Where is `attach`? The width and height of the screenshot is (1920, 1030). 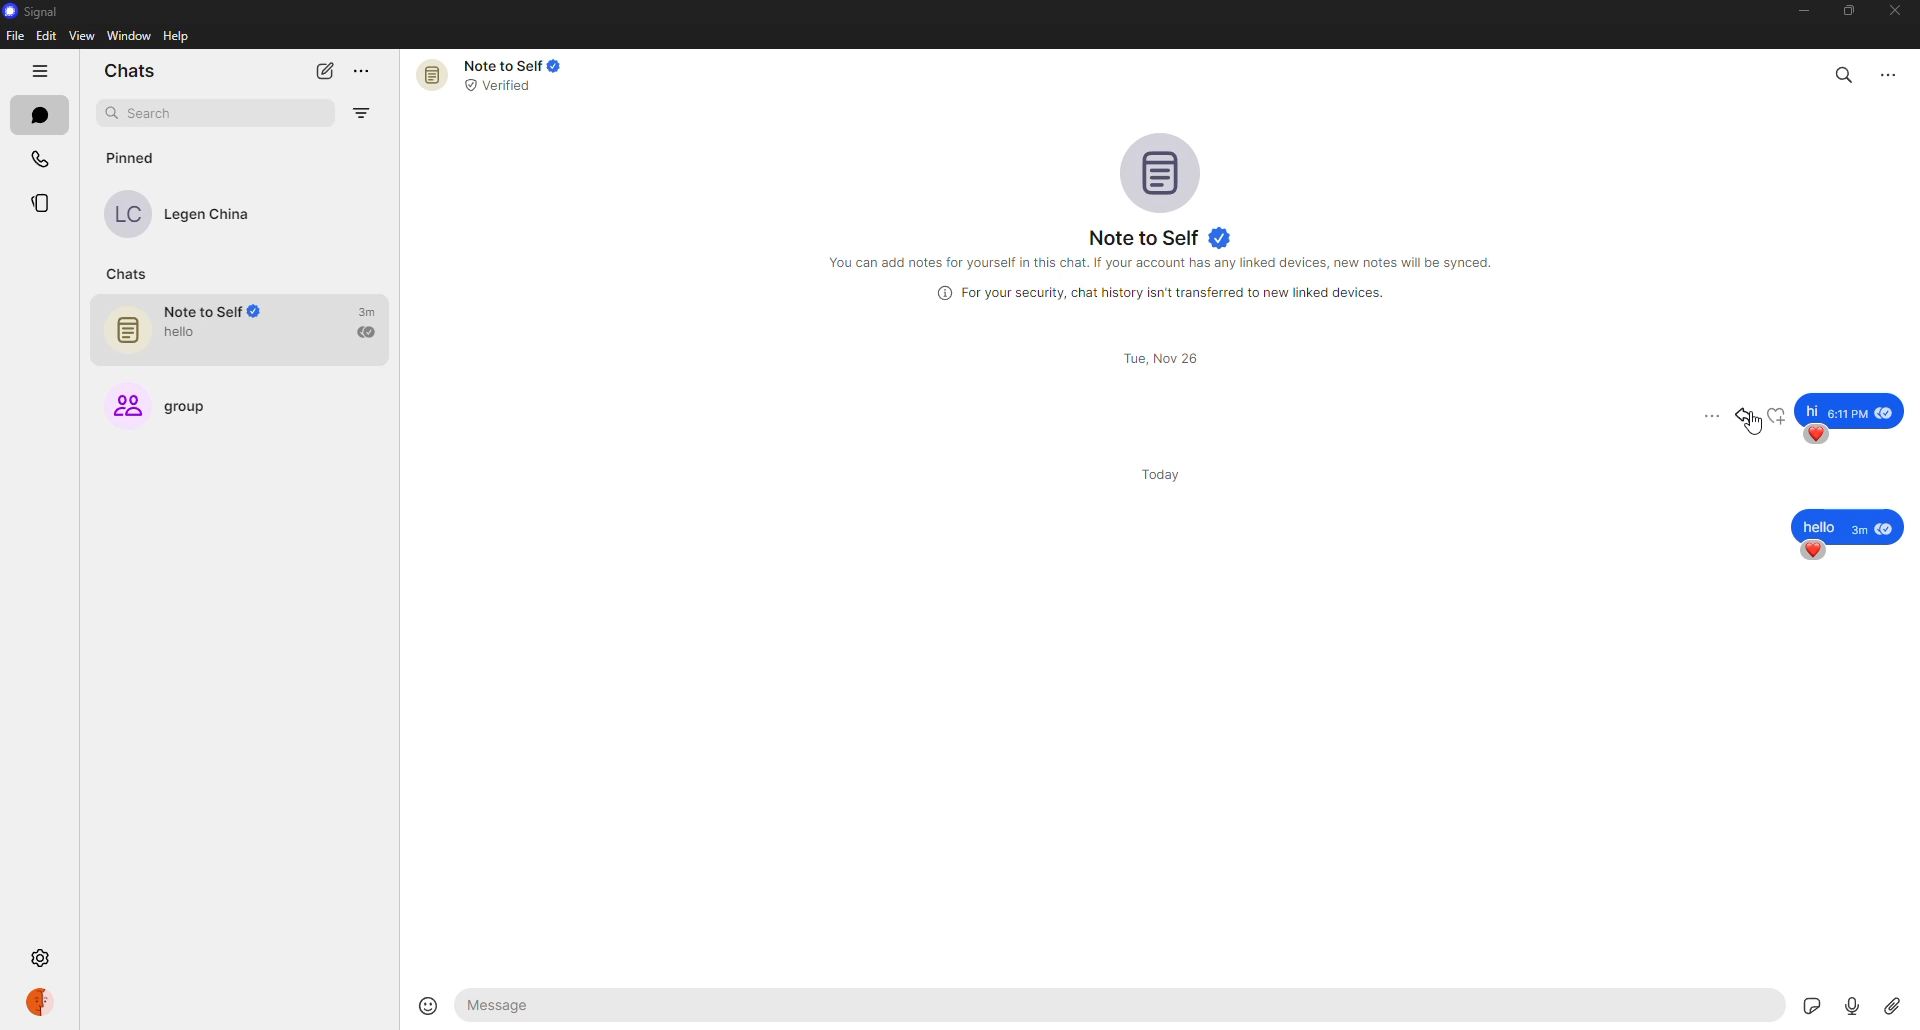 attach is located at coordinates (1894, 1004).